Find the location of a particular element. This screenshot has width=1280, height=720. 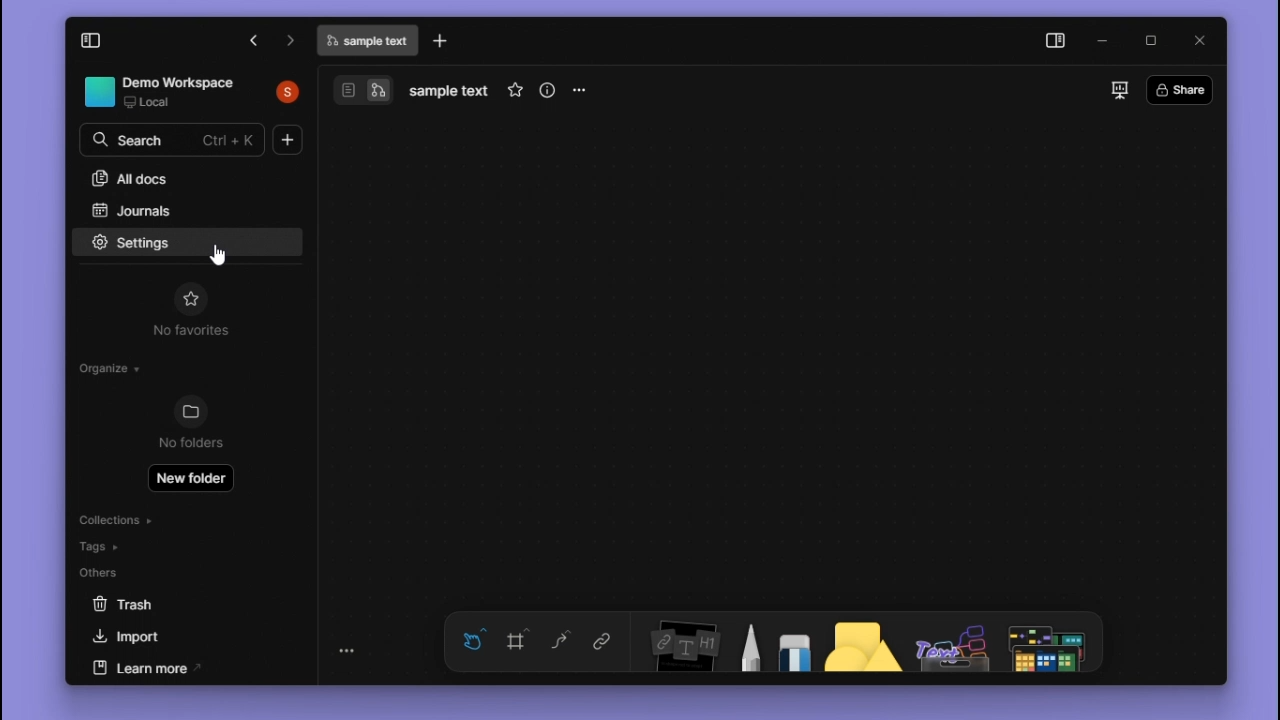

 is located at coordinates (147, 605).